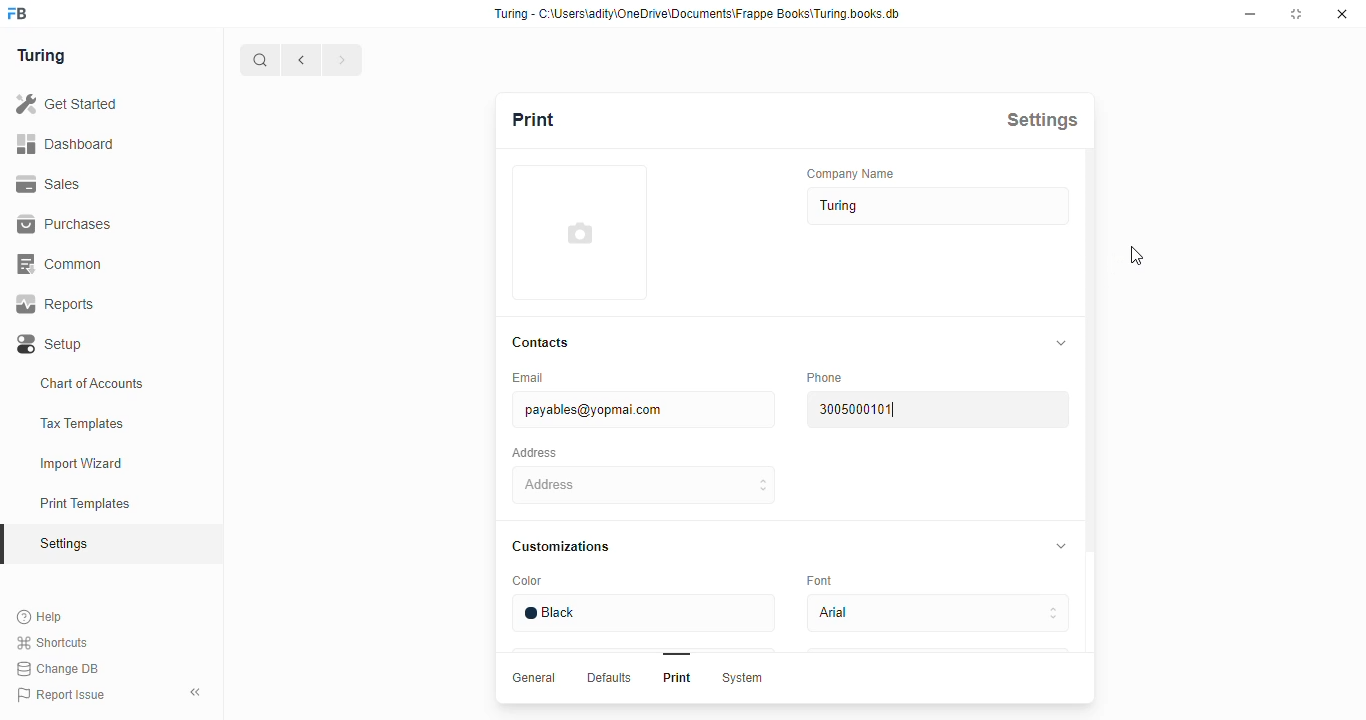 The height and width of the screenshot is (720, 1366). What do you see at coordinates (302, 58) in the screenshot?
I see `go back` at bounding box center [302, 58].